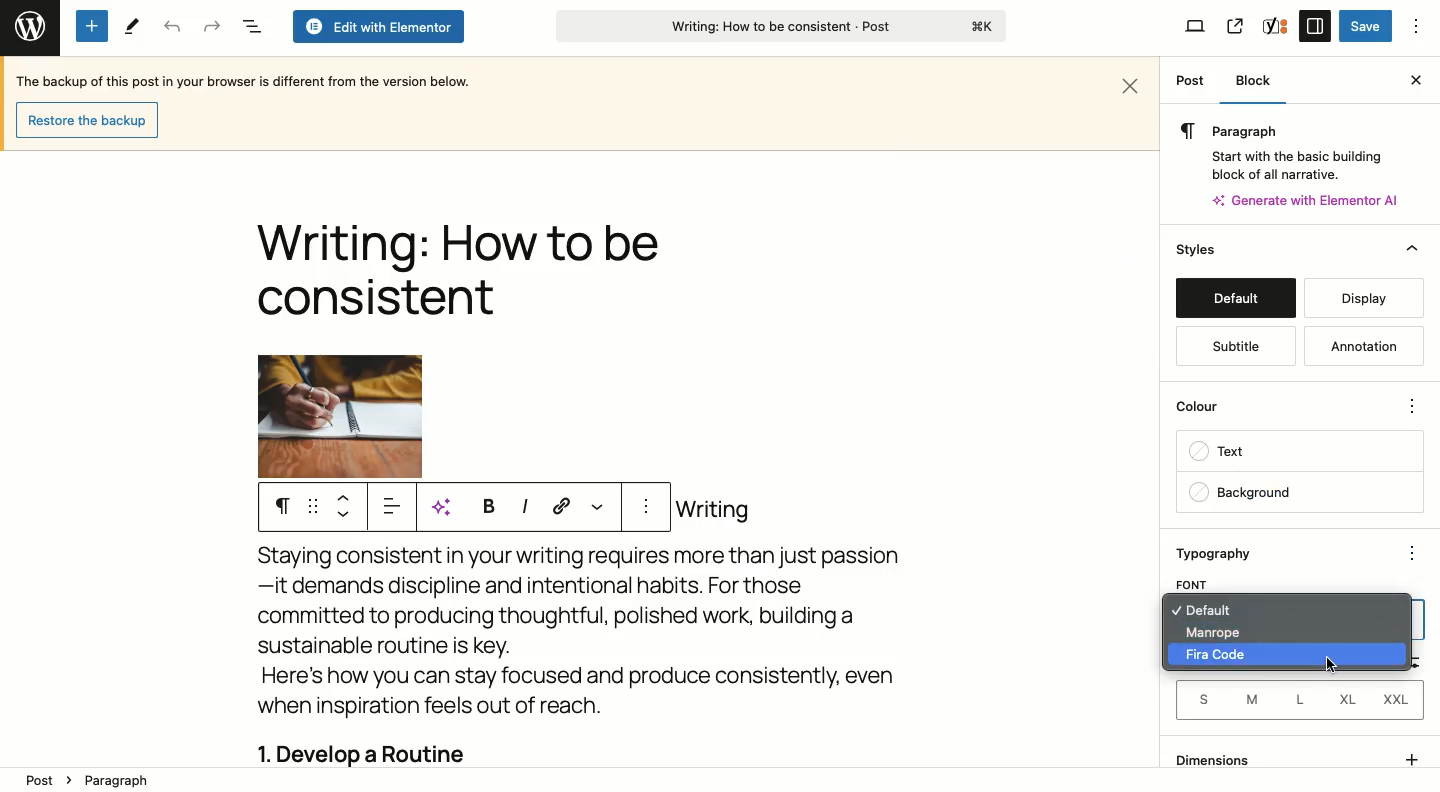 This screenshot has height=792, width=1440. What do you see at coordinates (92, 26) in the screenshot?
I see `Add new block` at bounding box center [92, 26].